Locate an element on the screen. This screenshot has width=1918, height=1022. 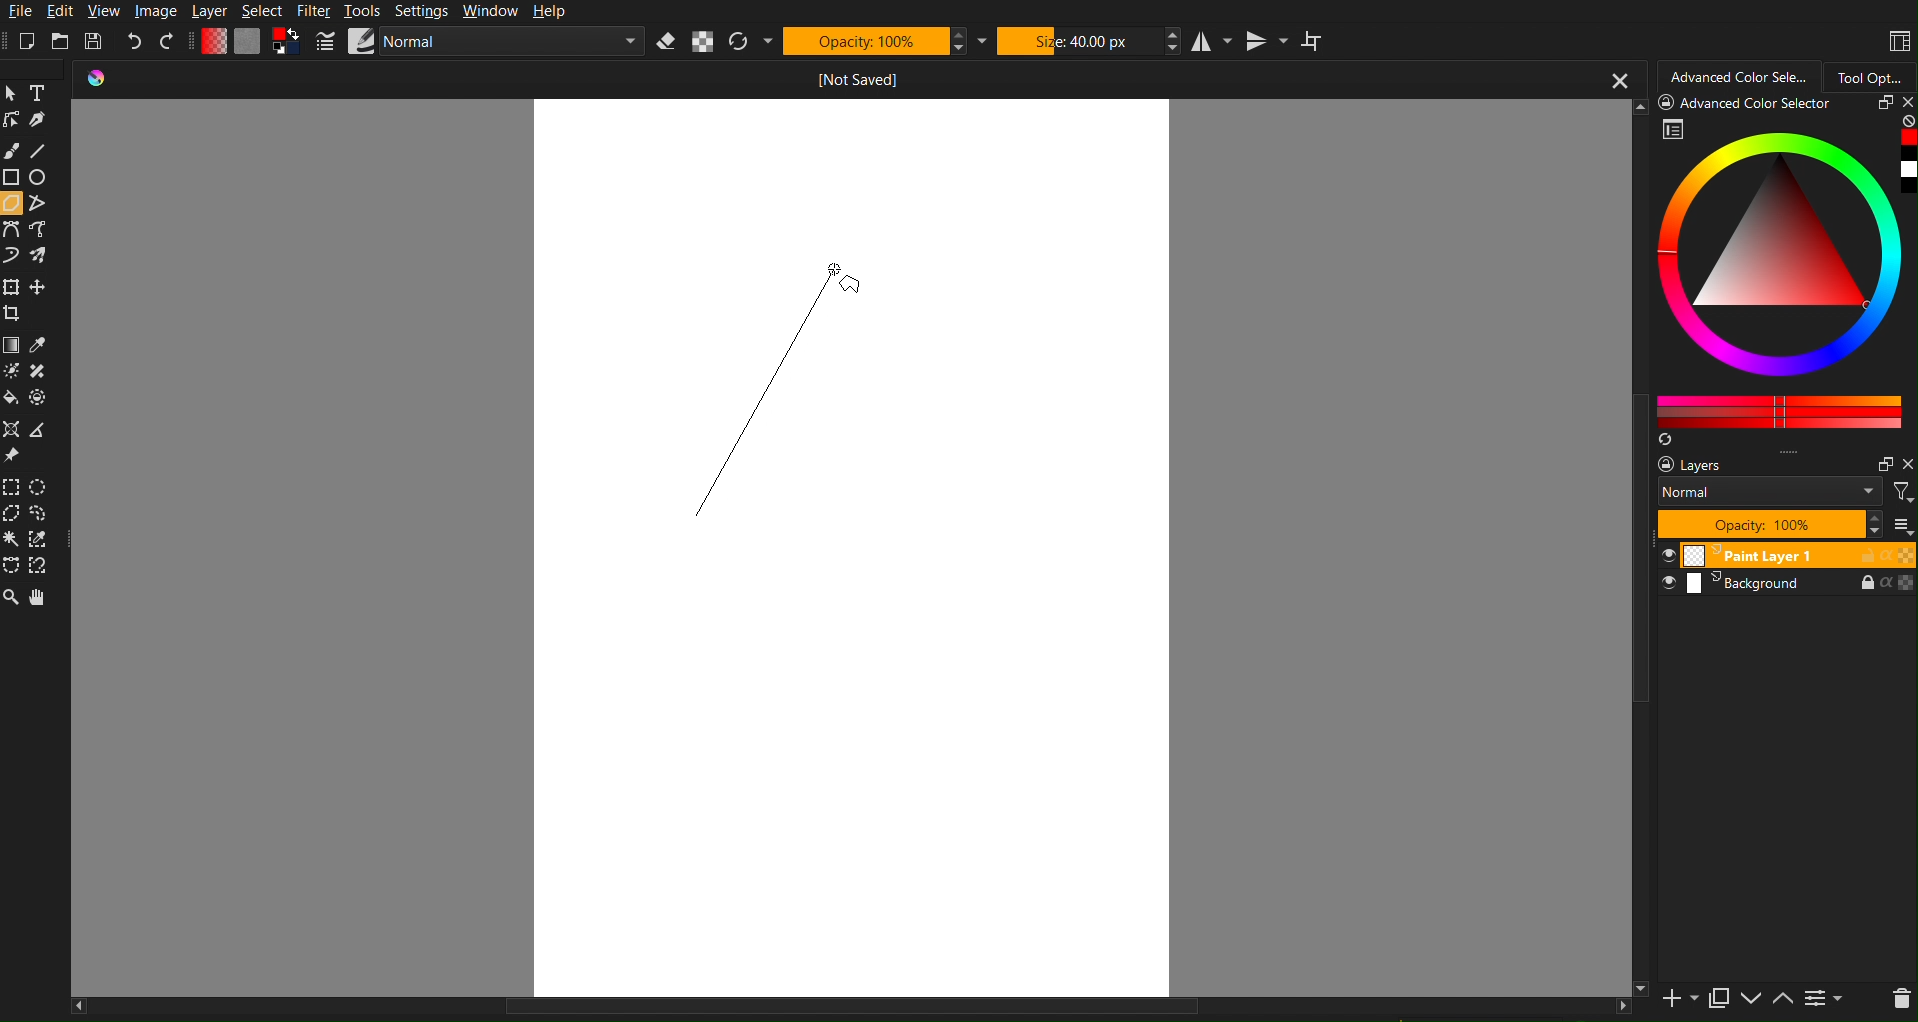
New is located at coordinates (27, 41).